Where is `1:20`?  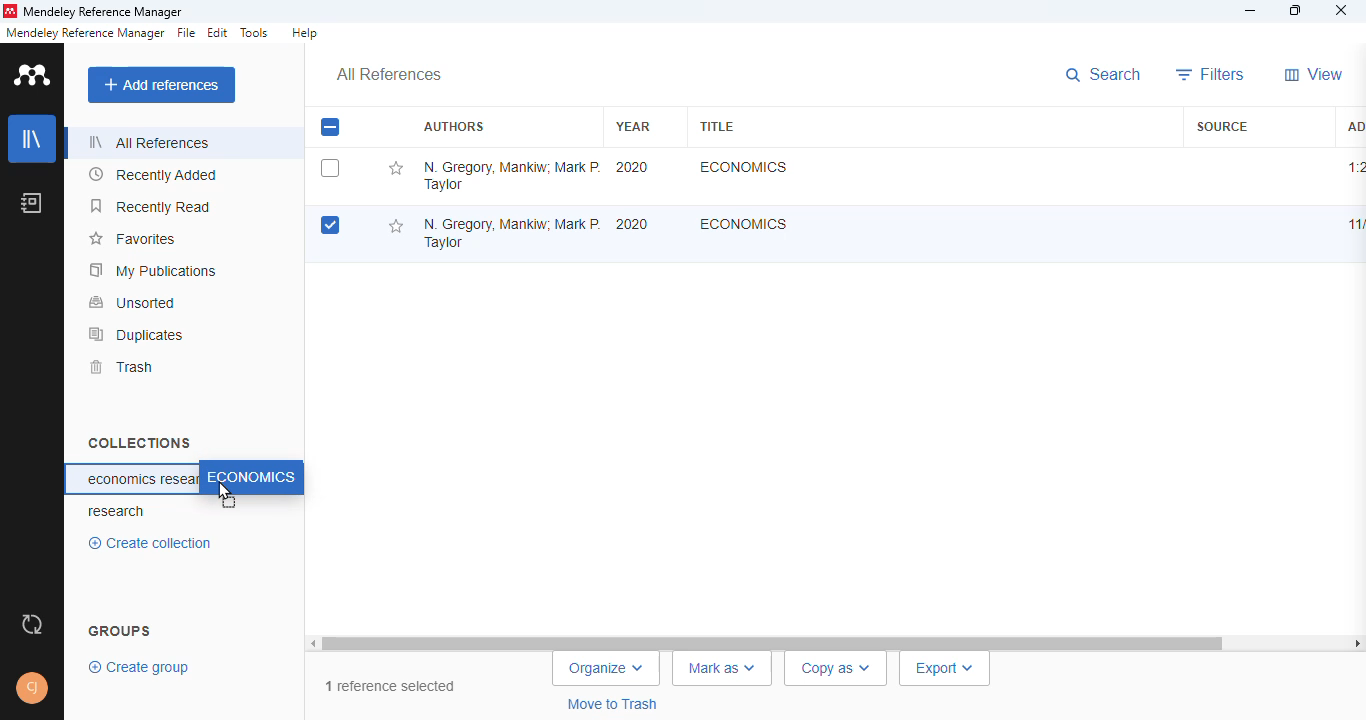
1:20 is located at coordinates (1355, 167).